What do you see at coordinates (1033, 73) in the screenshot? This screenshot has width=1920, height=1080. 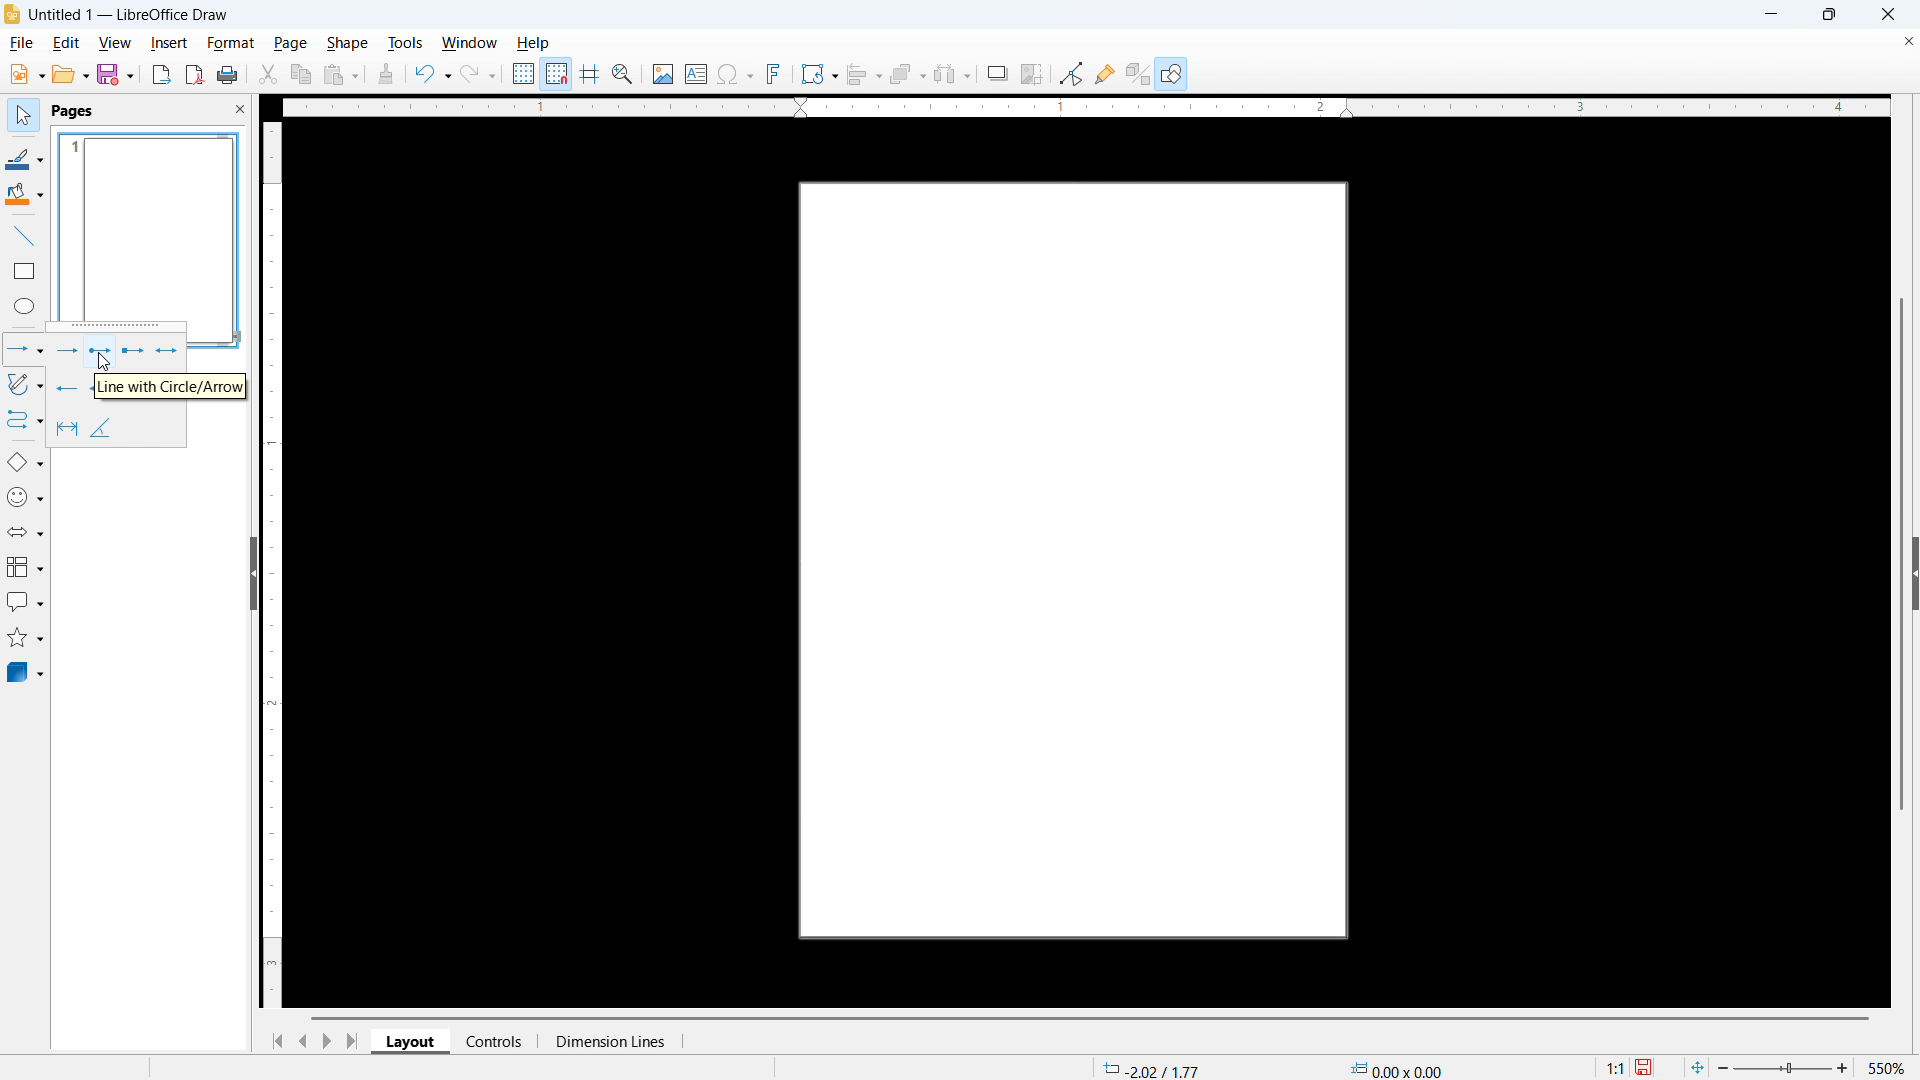 I see `Crop image ` at bounding box center [1033, 73].